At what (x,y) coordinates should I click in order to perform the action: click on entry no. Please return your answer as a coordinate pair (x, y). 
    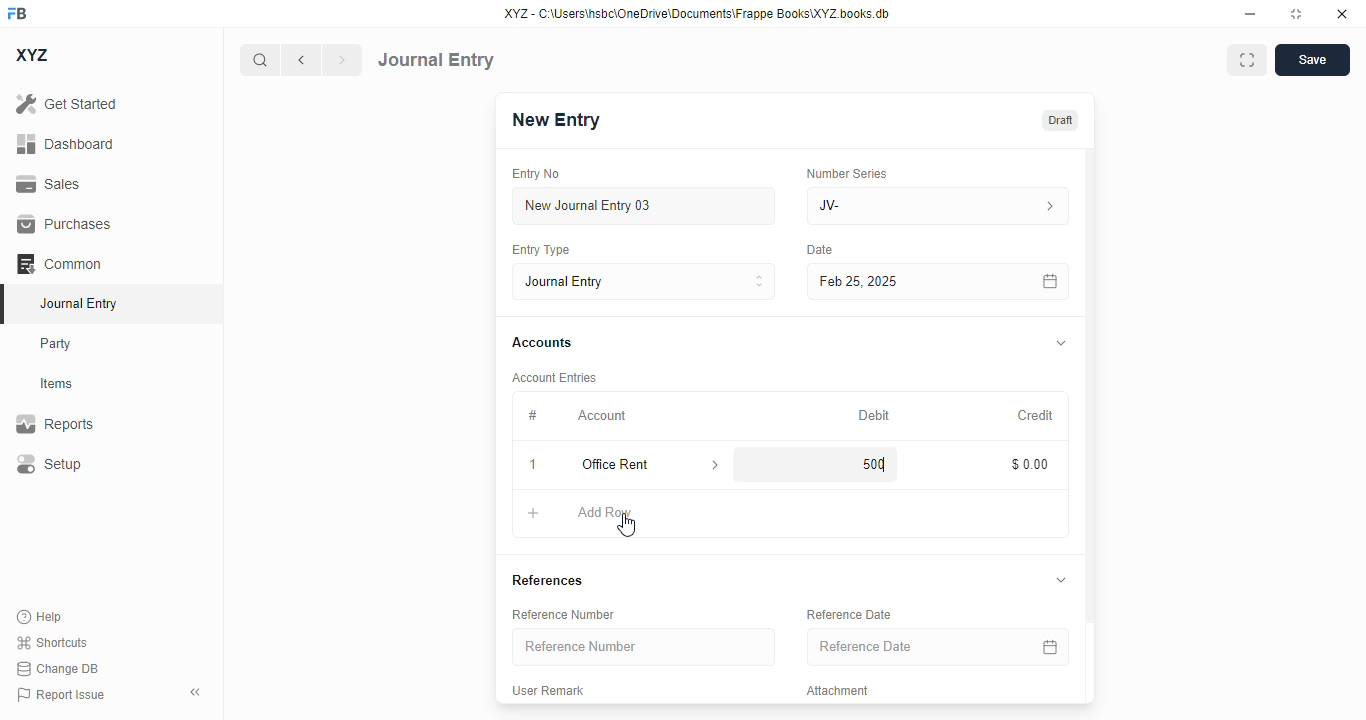
    Looking at the image, I should click on (536, 174).